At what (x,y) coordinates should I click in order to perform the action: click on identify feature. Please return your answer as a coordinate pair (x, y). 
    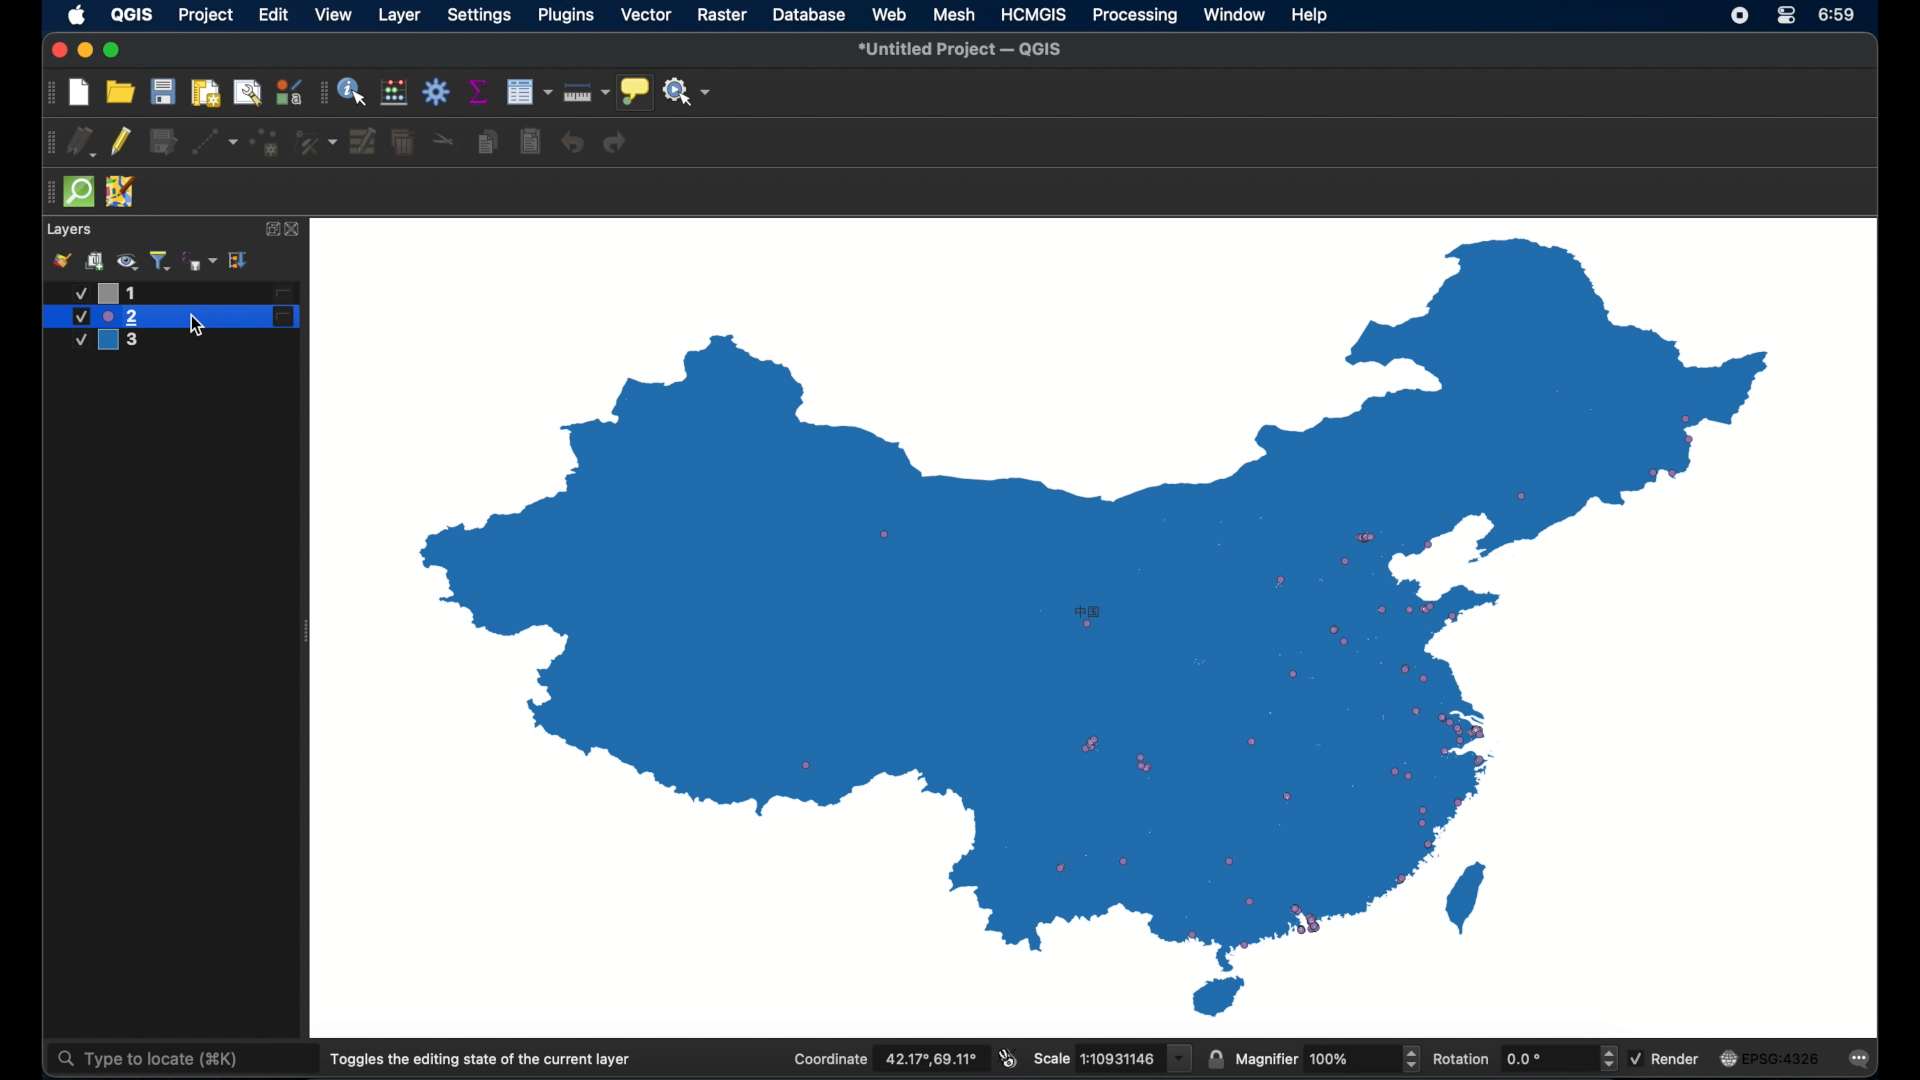
    Looking at the image, I should click on (354, 90).